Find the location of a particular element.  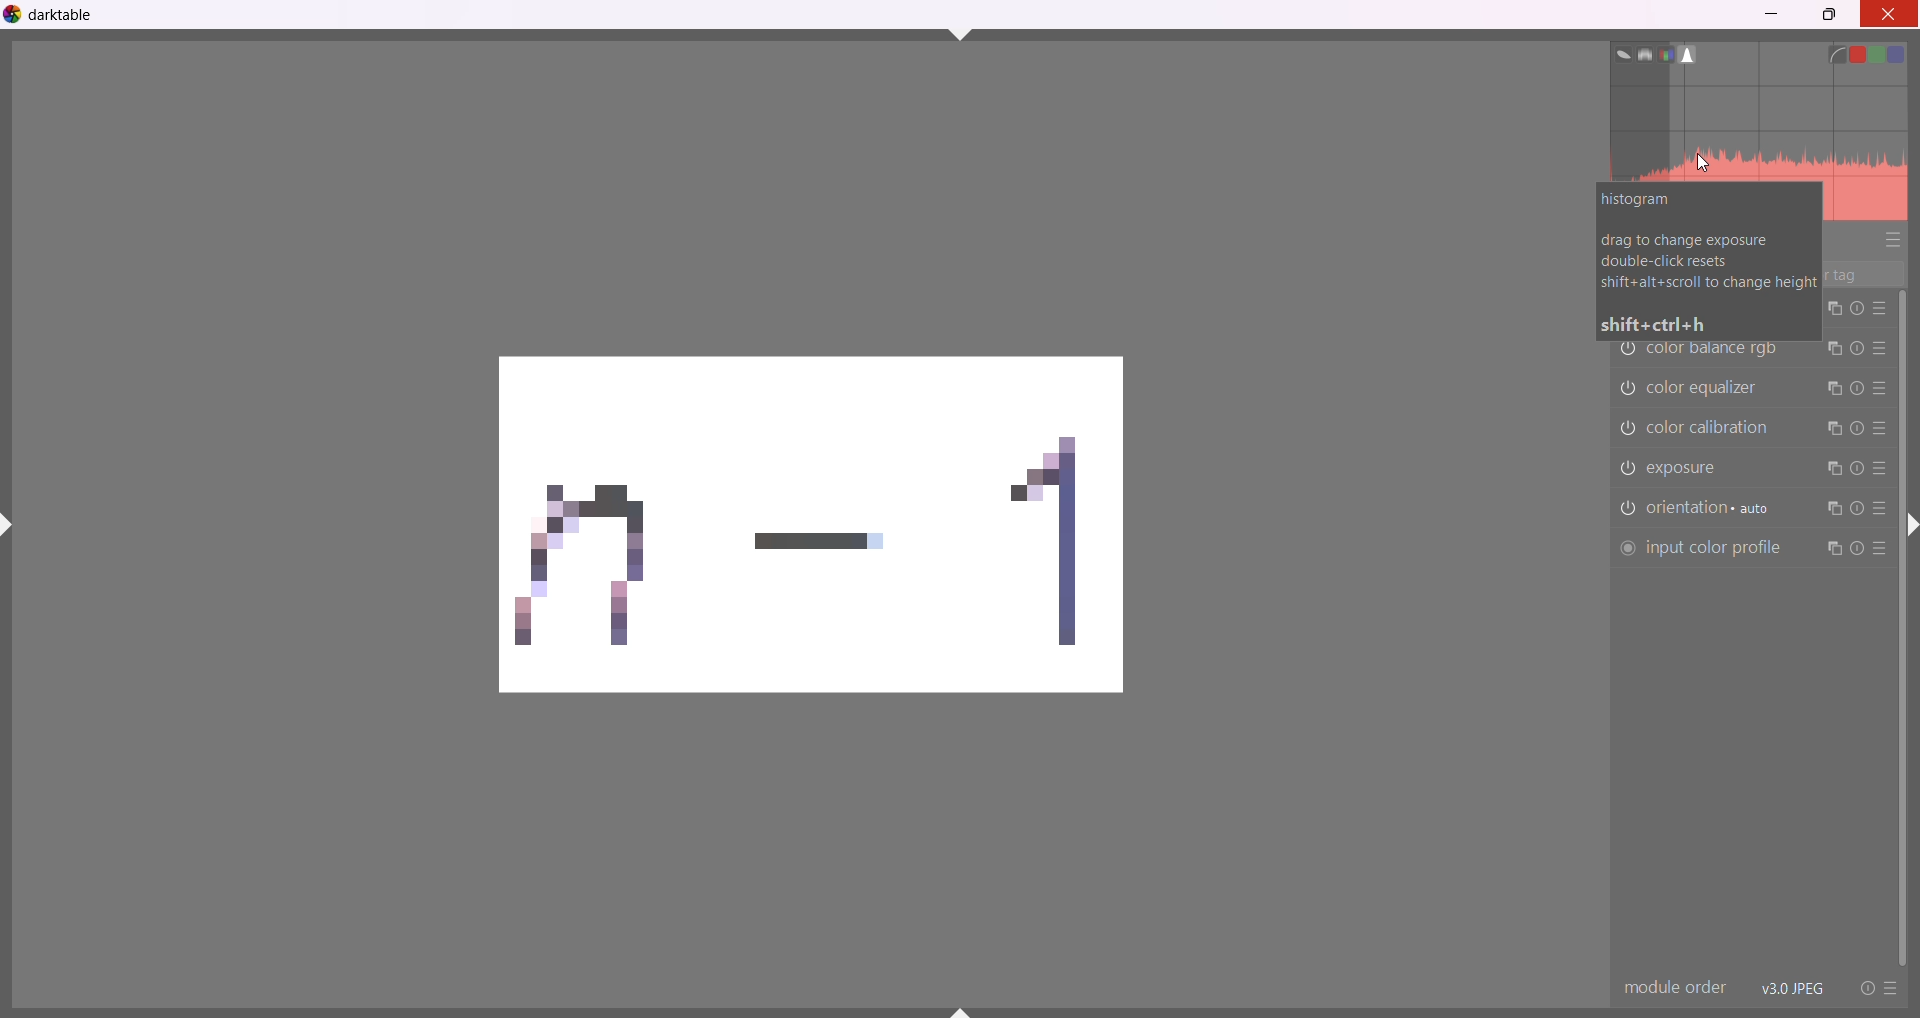

instance is located at coordinates (1832, 428).